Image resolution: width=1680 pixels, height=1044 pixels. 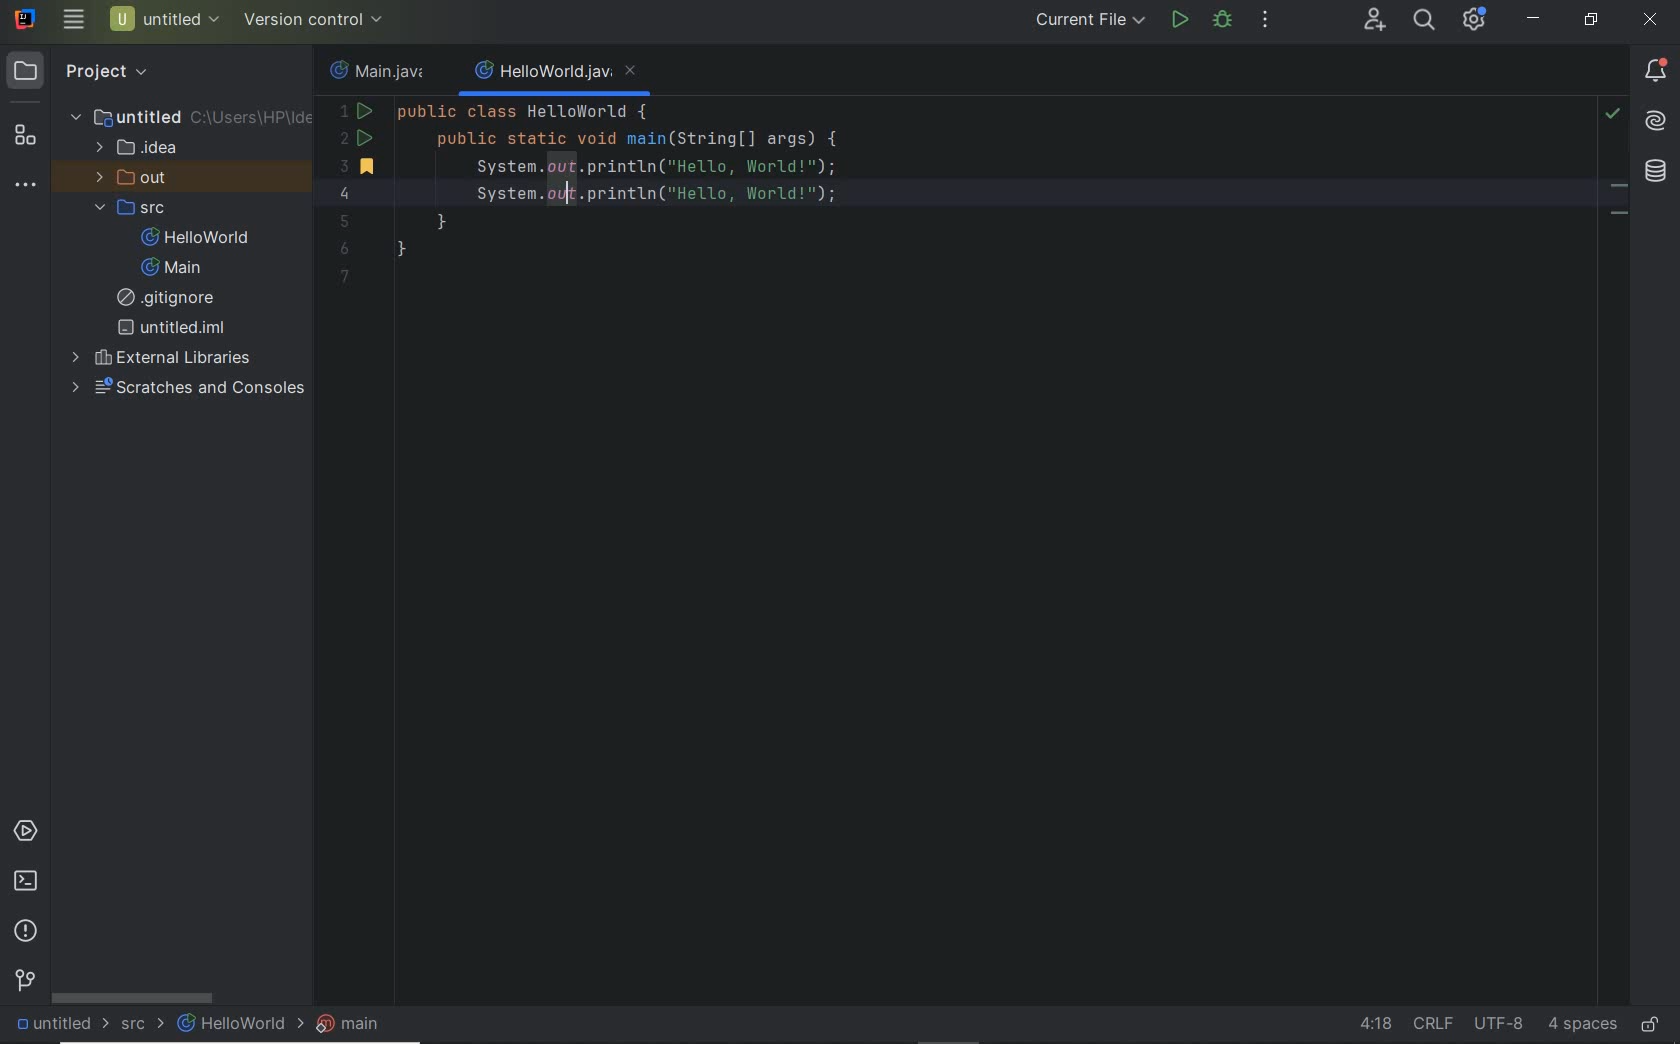 What do you see at coordinates (173, 298) in the screenshot?
I see `.gitignore` at bounding box center [173, 298].